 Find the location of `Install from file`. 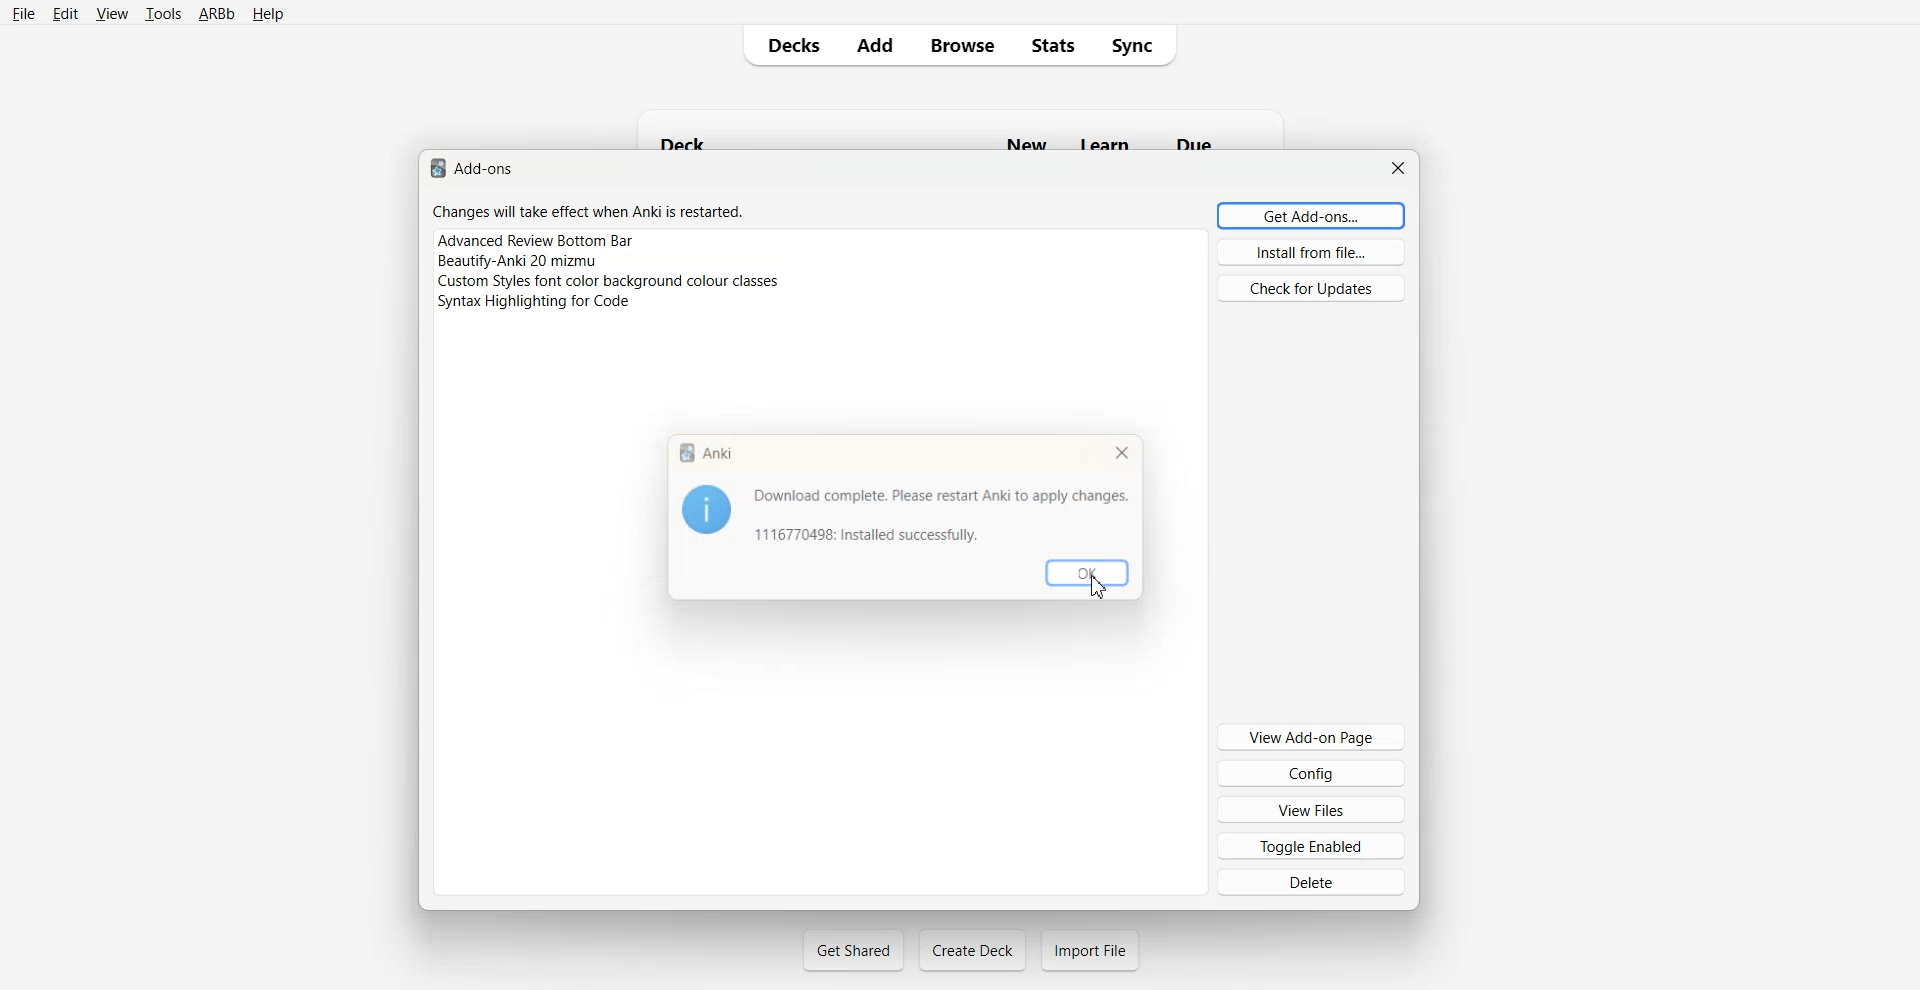

Install from file is located at coordinates (1312, 252).